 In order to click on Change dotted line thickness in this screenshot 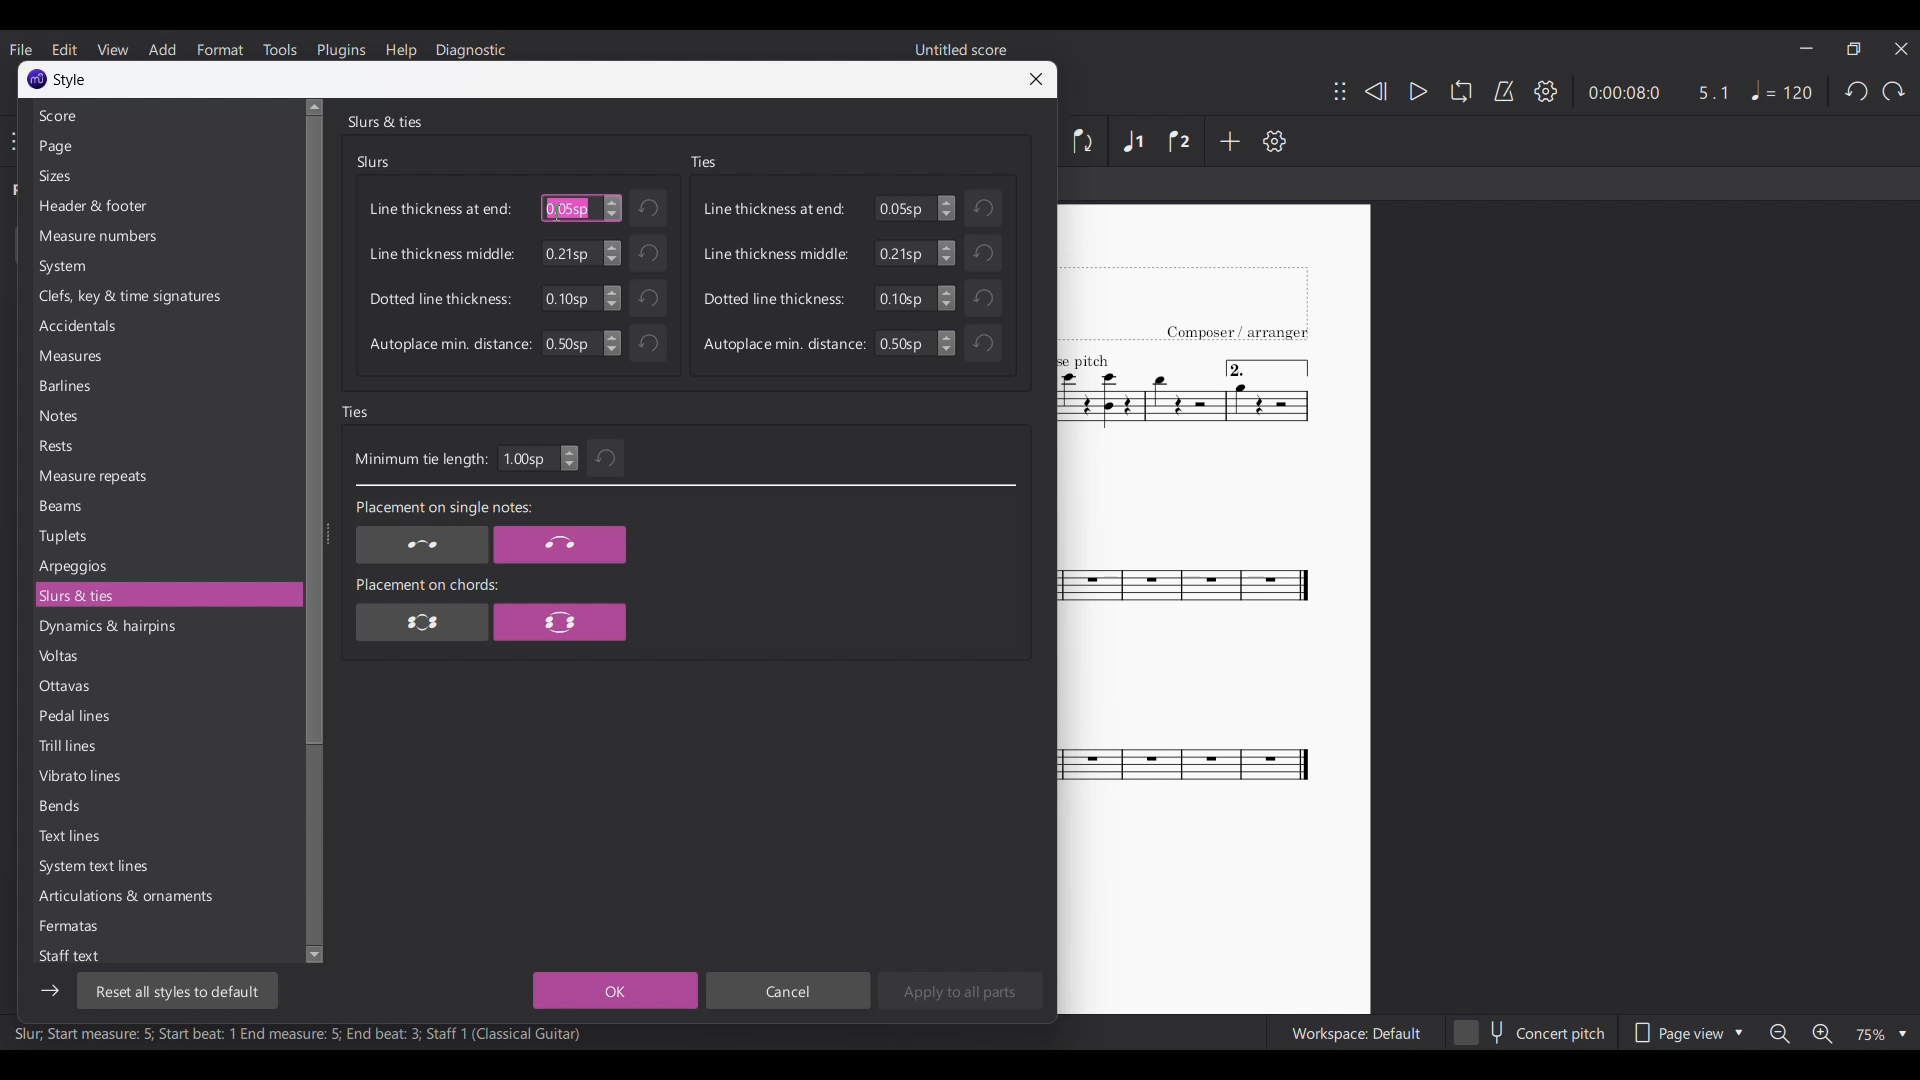, I will do `click(947, 298)`.